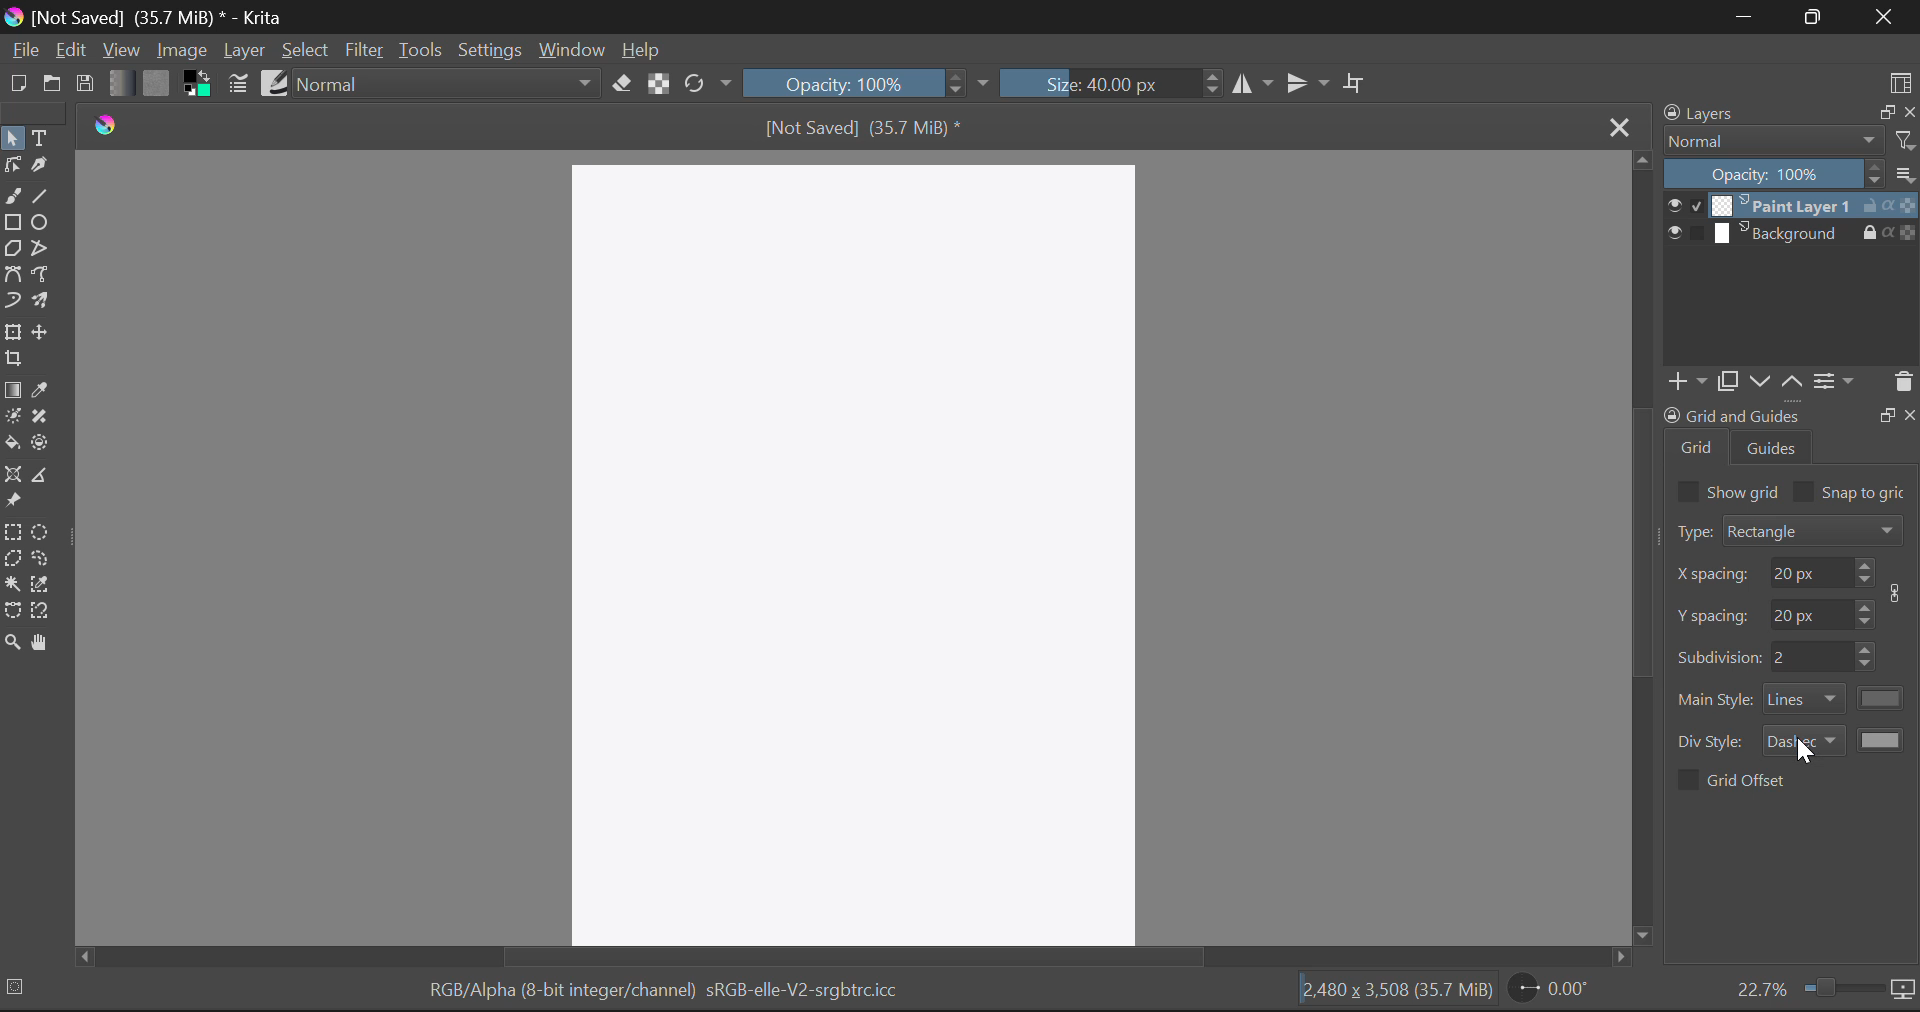 Image resolution: width=1920 pixels, height=1012 pixels. I want to click on copy, so click(1726, 381).